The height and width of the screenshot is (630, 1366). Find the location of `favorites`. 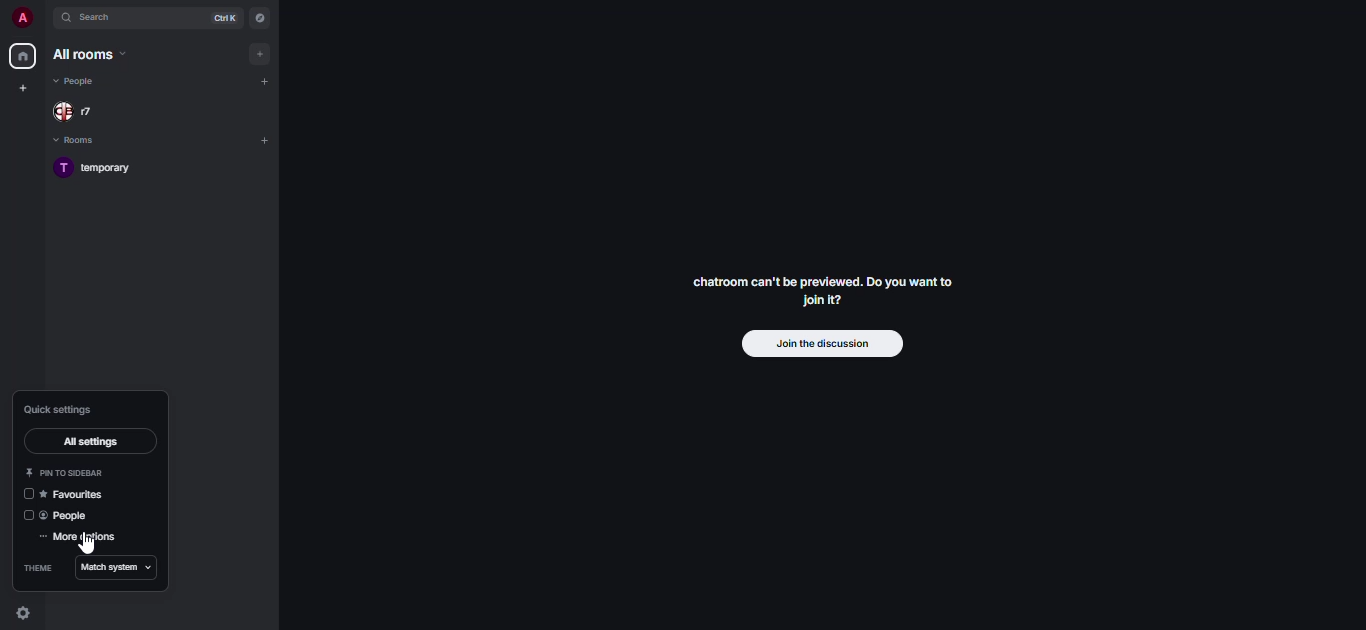

favorites is located at coordinates (75, 495).